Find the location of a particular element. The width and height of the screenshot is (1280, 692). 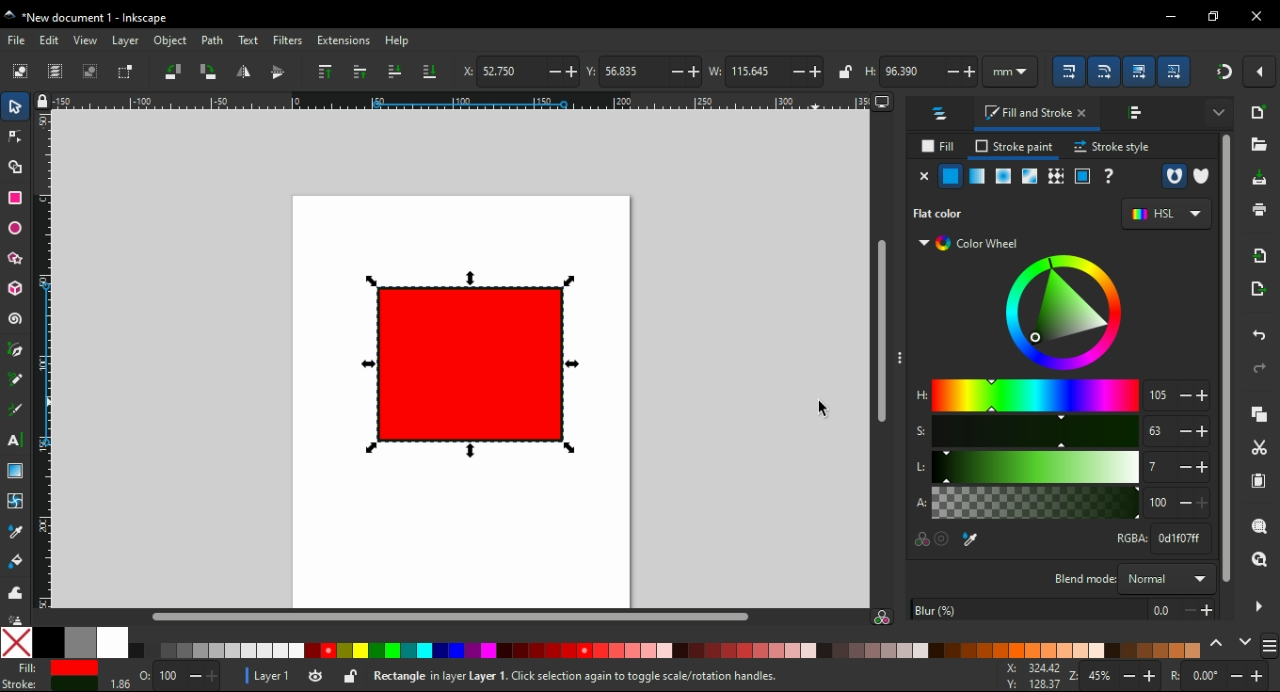

hue is located at coordinates (1036, 395).